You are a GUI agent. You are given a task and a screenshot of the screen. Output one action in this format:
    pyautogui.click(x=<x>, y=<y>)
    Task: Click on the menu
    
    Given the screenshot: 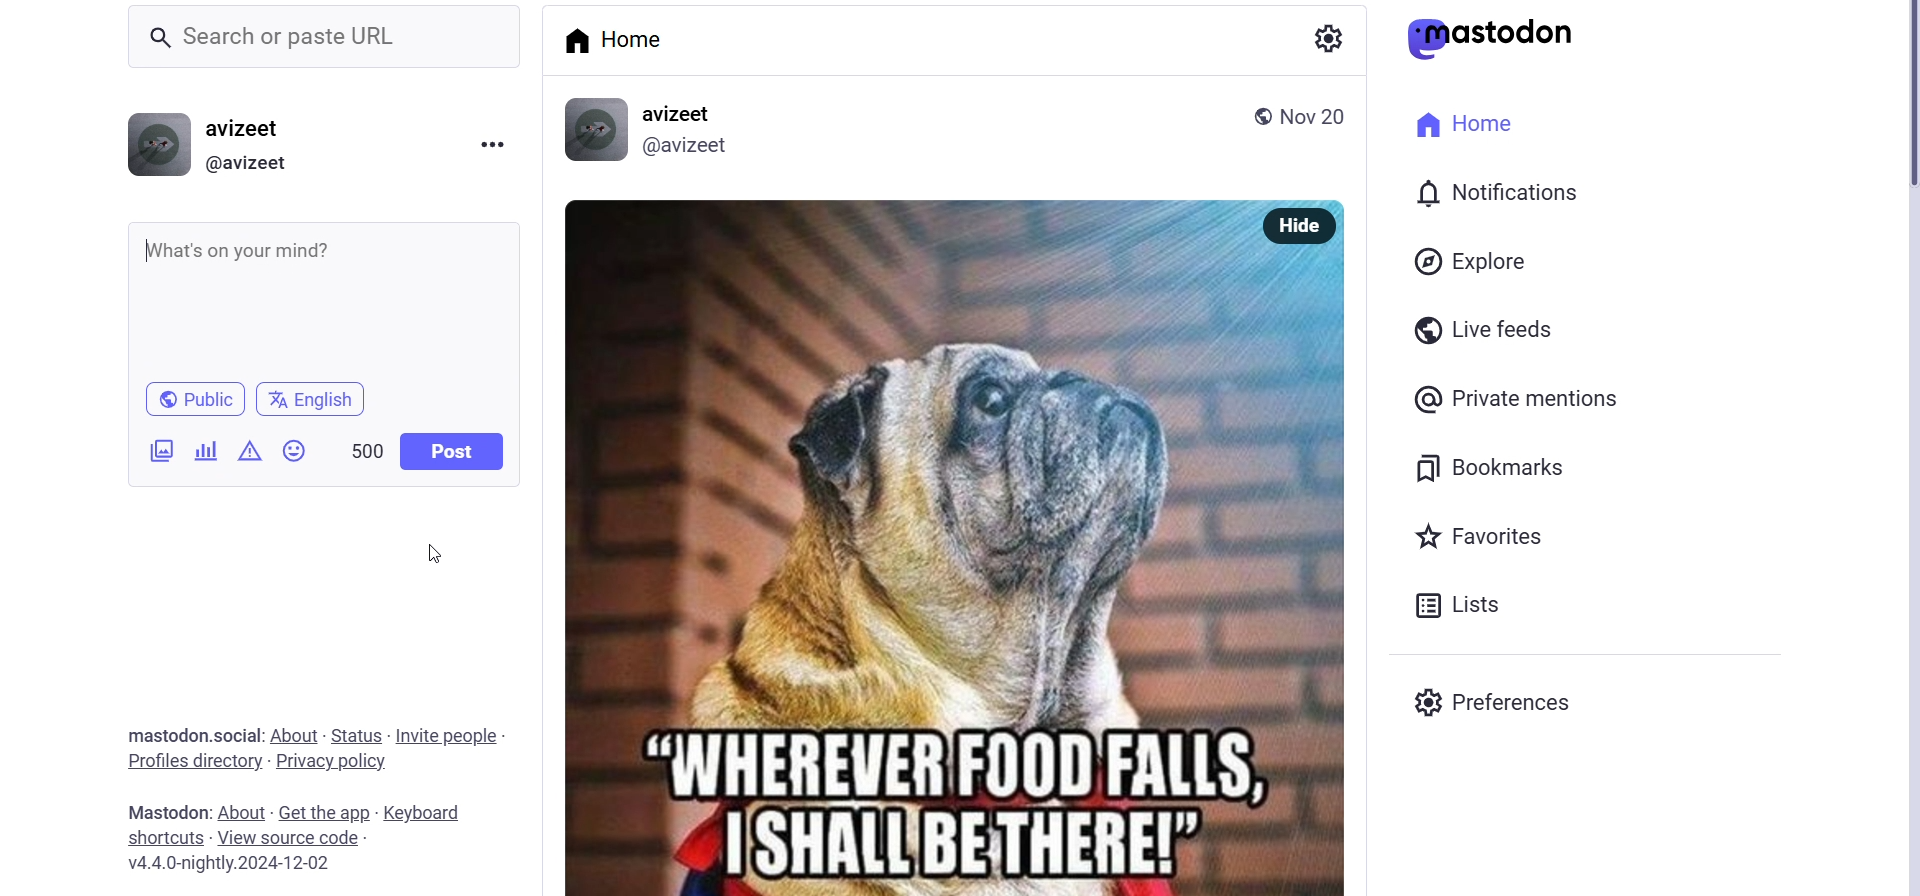 What is the action you would take?
    pyautogui.click(x=493, y=147)
    